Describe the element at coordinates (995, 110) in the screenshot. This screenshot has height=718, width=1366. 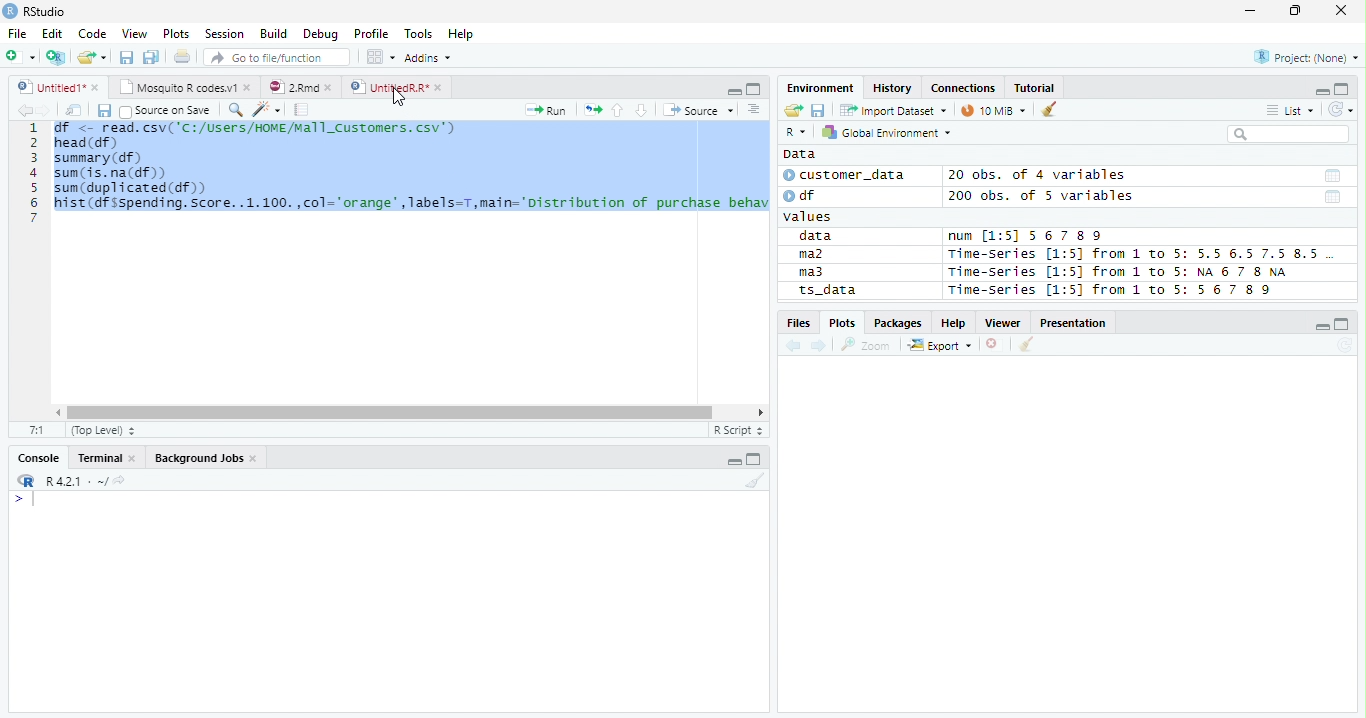
I see `10 MiB` at that location.